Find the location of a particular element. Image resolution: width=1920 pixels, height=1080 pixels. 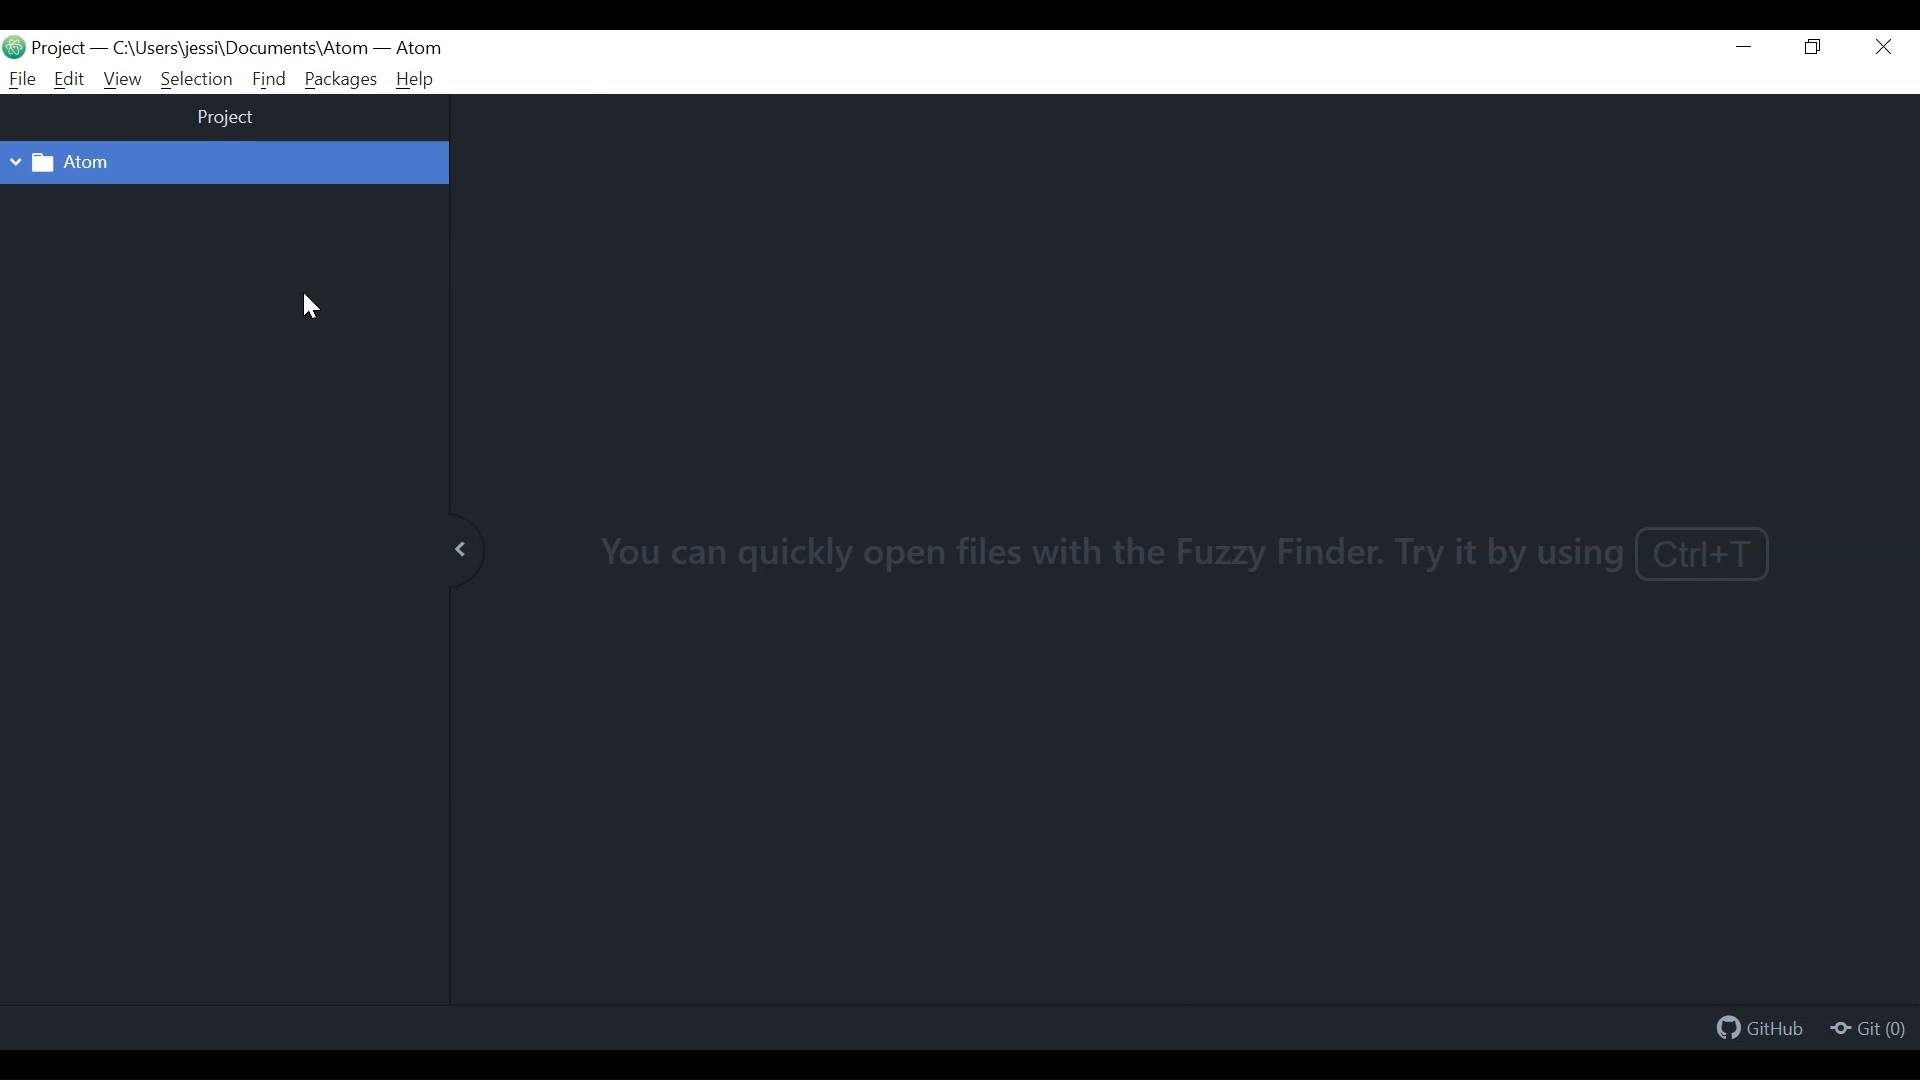

Github is located at coordinates (1762, 1031).